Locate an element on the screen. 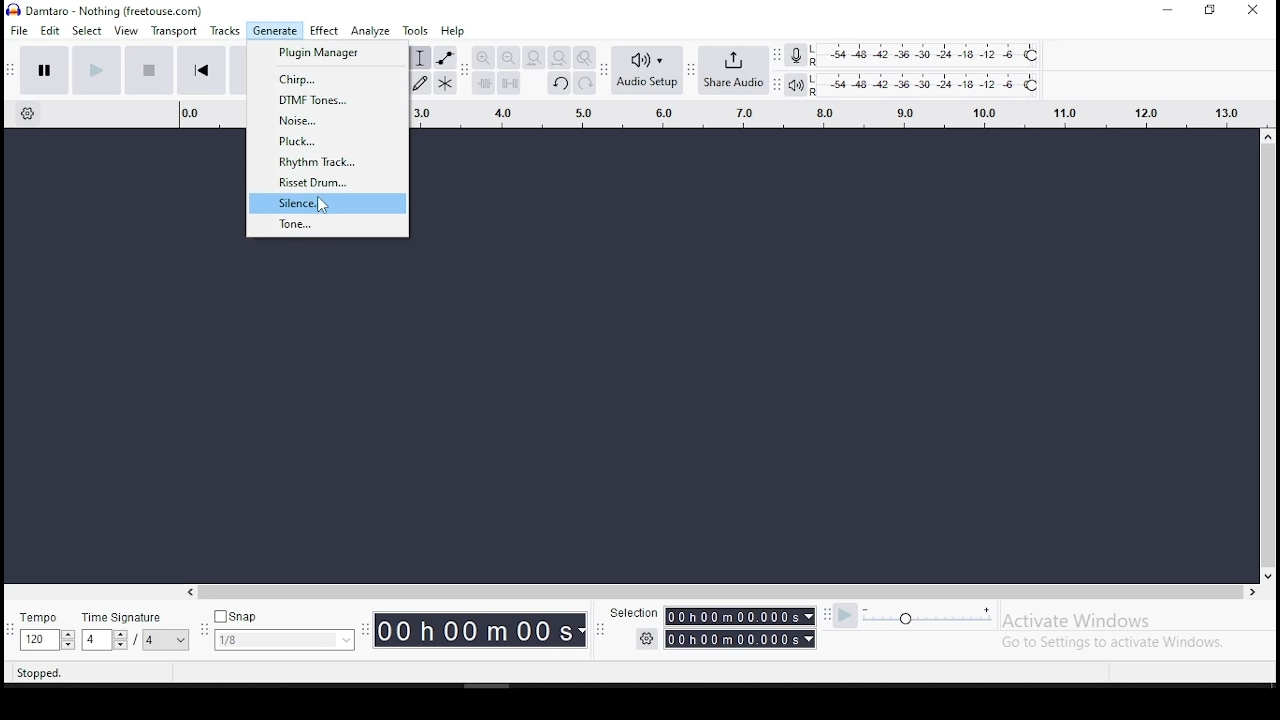  select is located at coordinates (89, 31).